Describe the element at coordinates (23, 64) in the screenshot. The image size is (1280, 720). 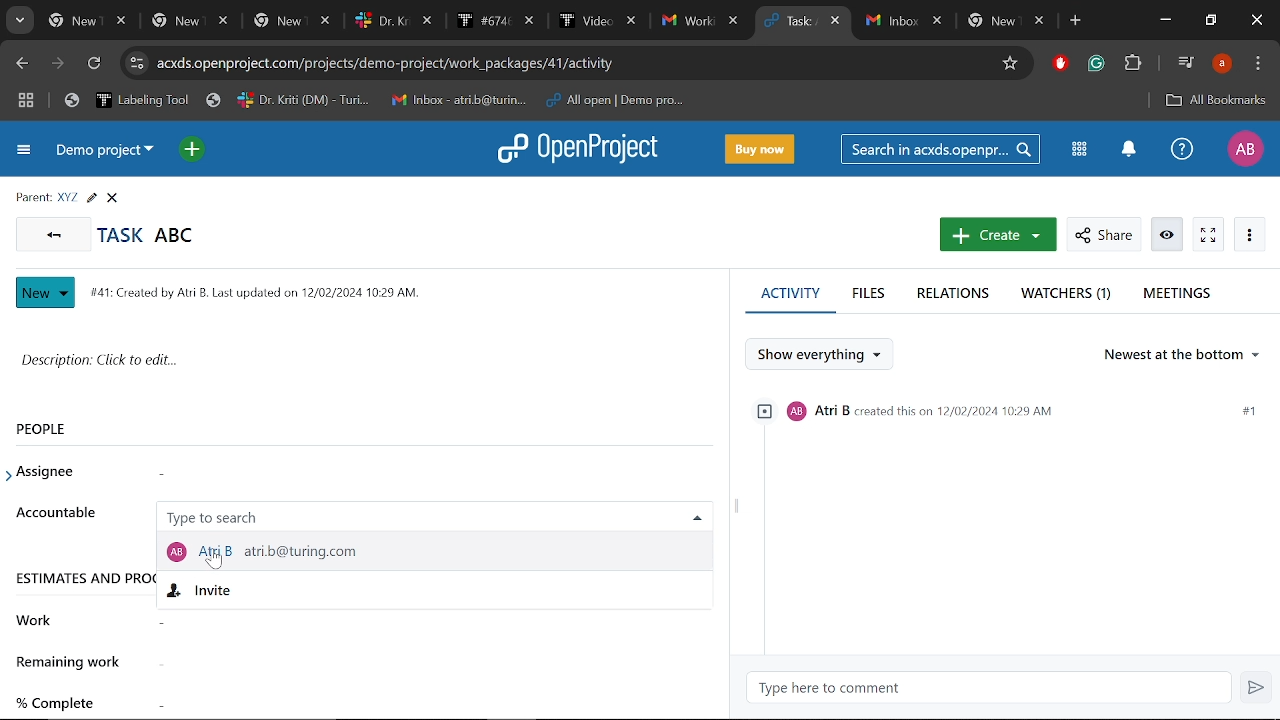
I see `Previous page` at that location.